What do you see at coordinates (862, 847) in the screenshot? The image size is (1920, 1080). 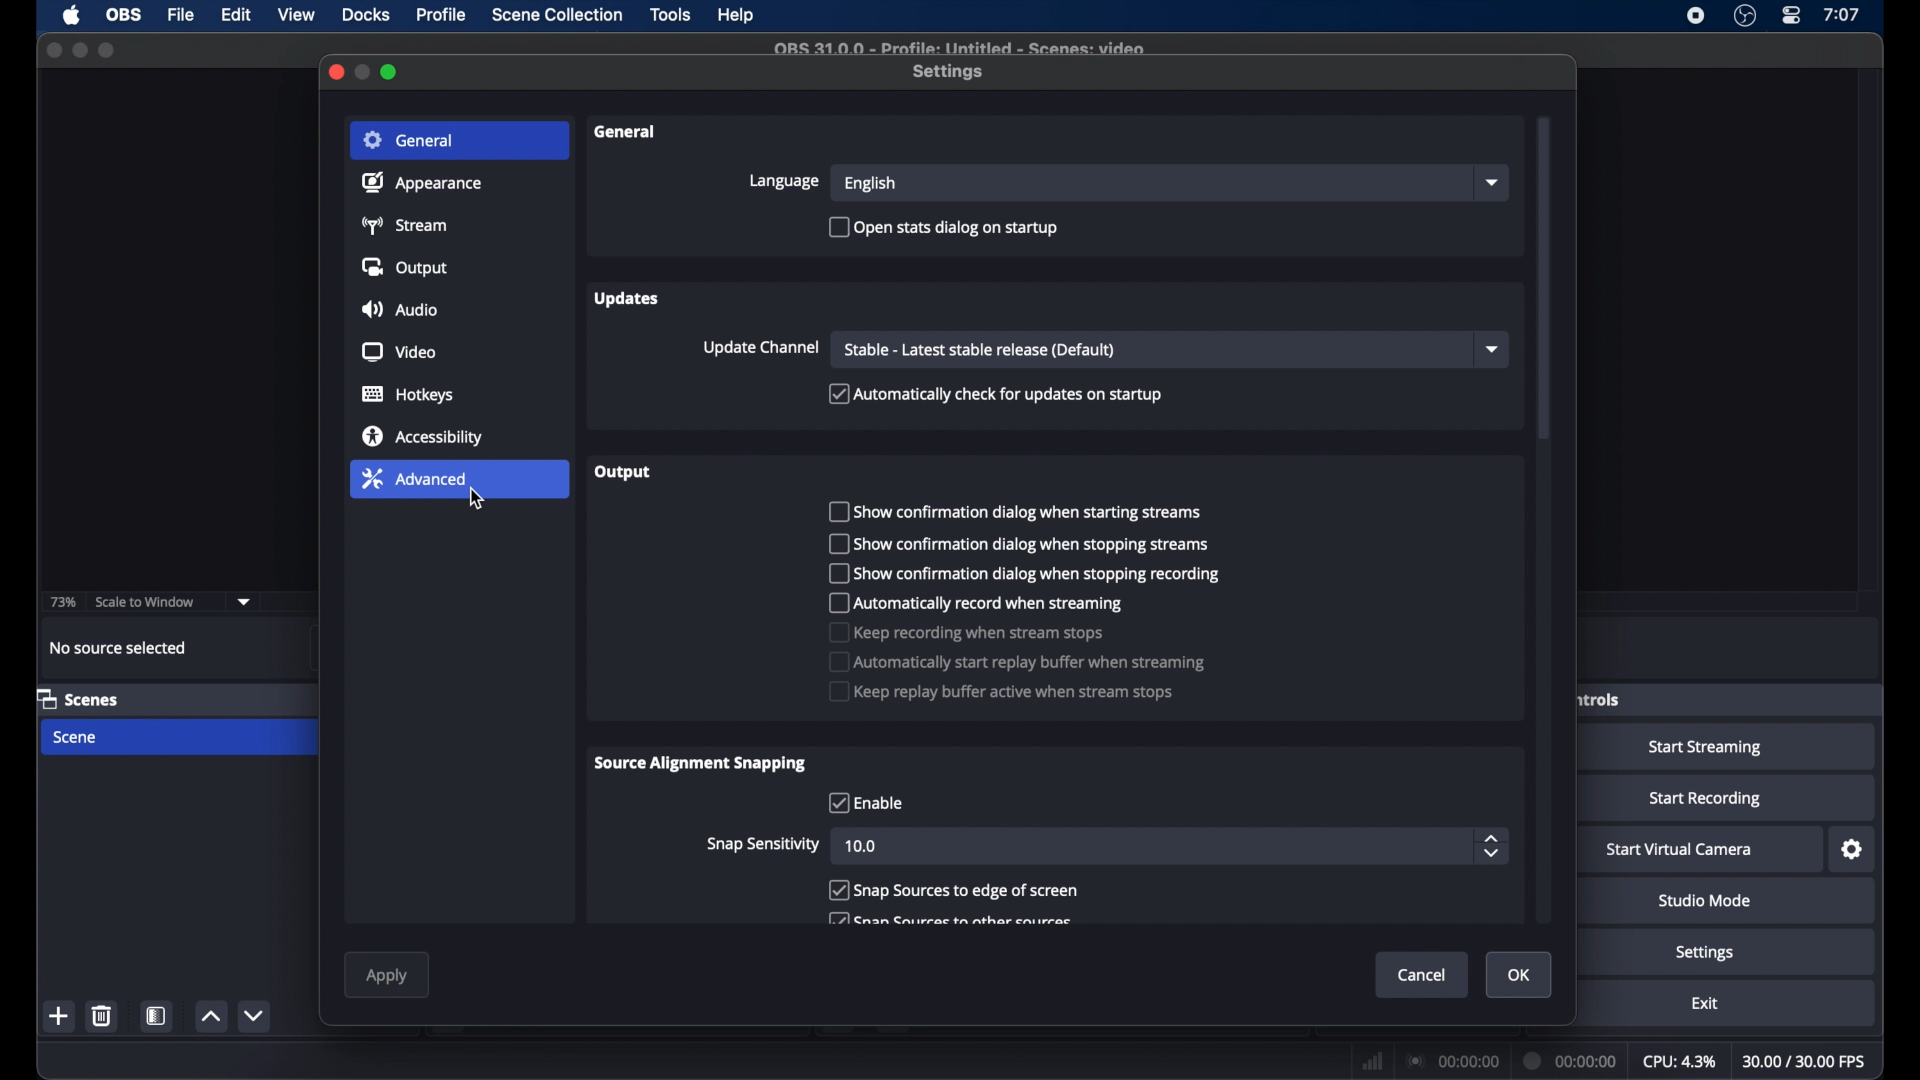 I see `10.0` at bounding box center [862, 847].